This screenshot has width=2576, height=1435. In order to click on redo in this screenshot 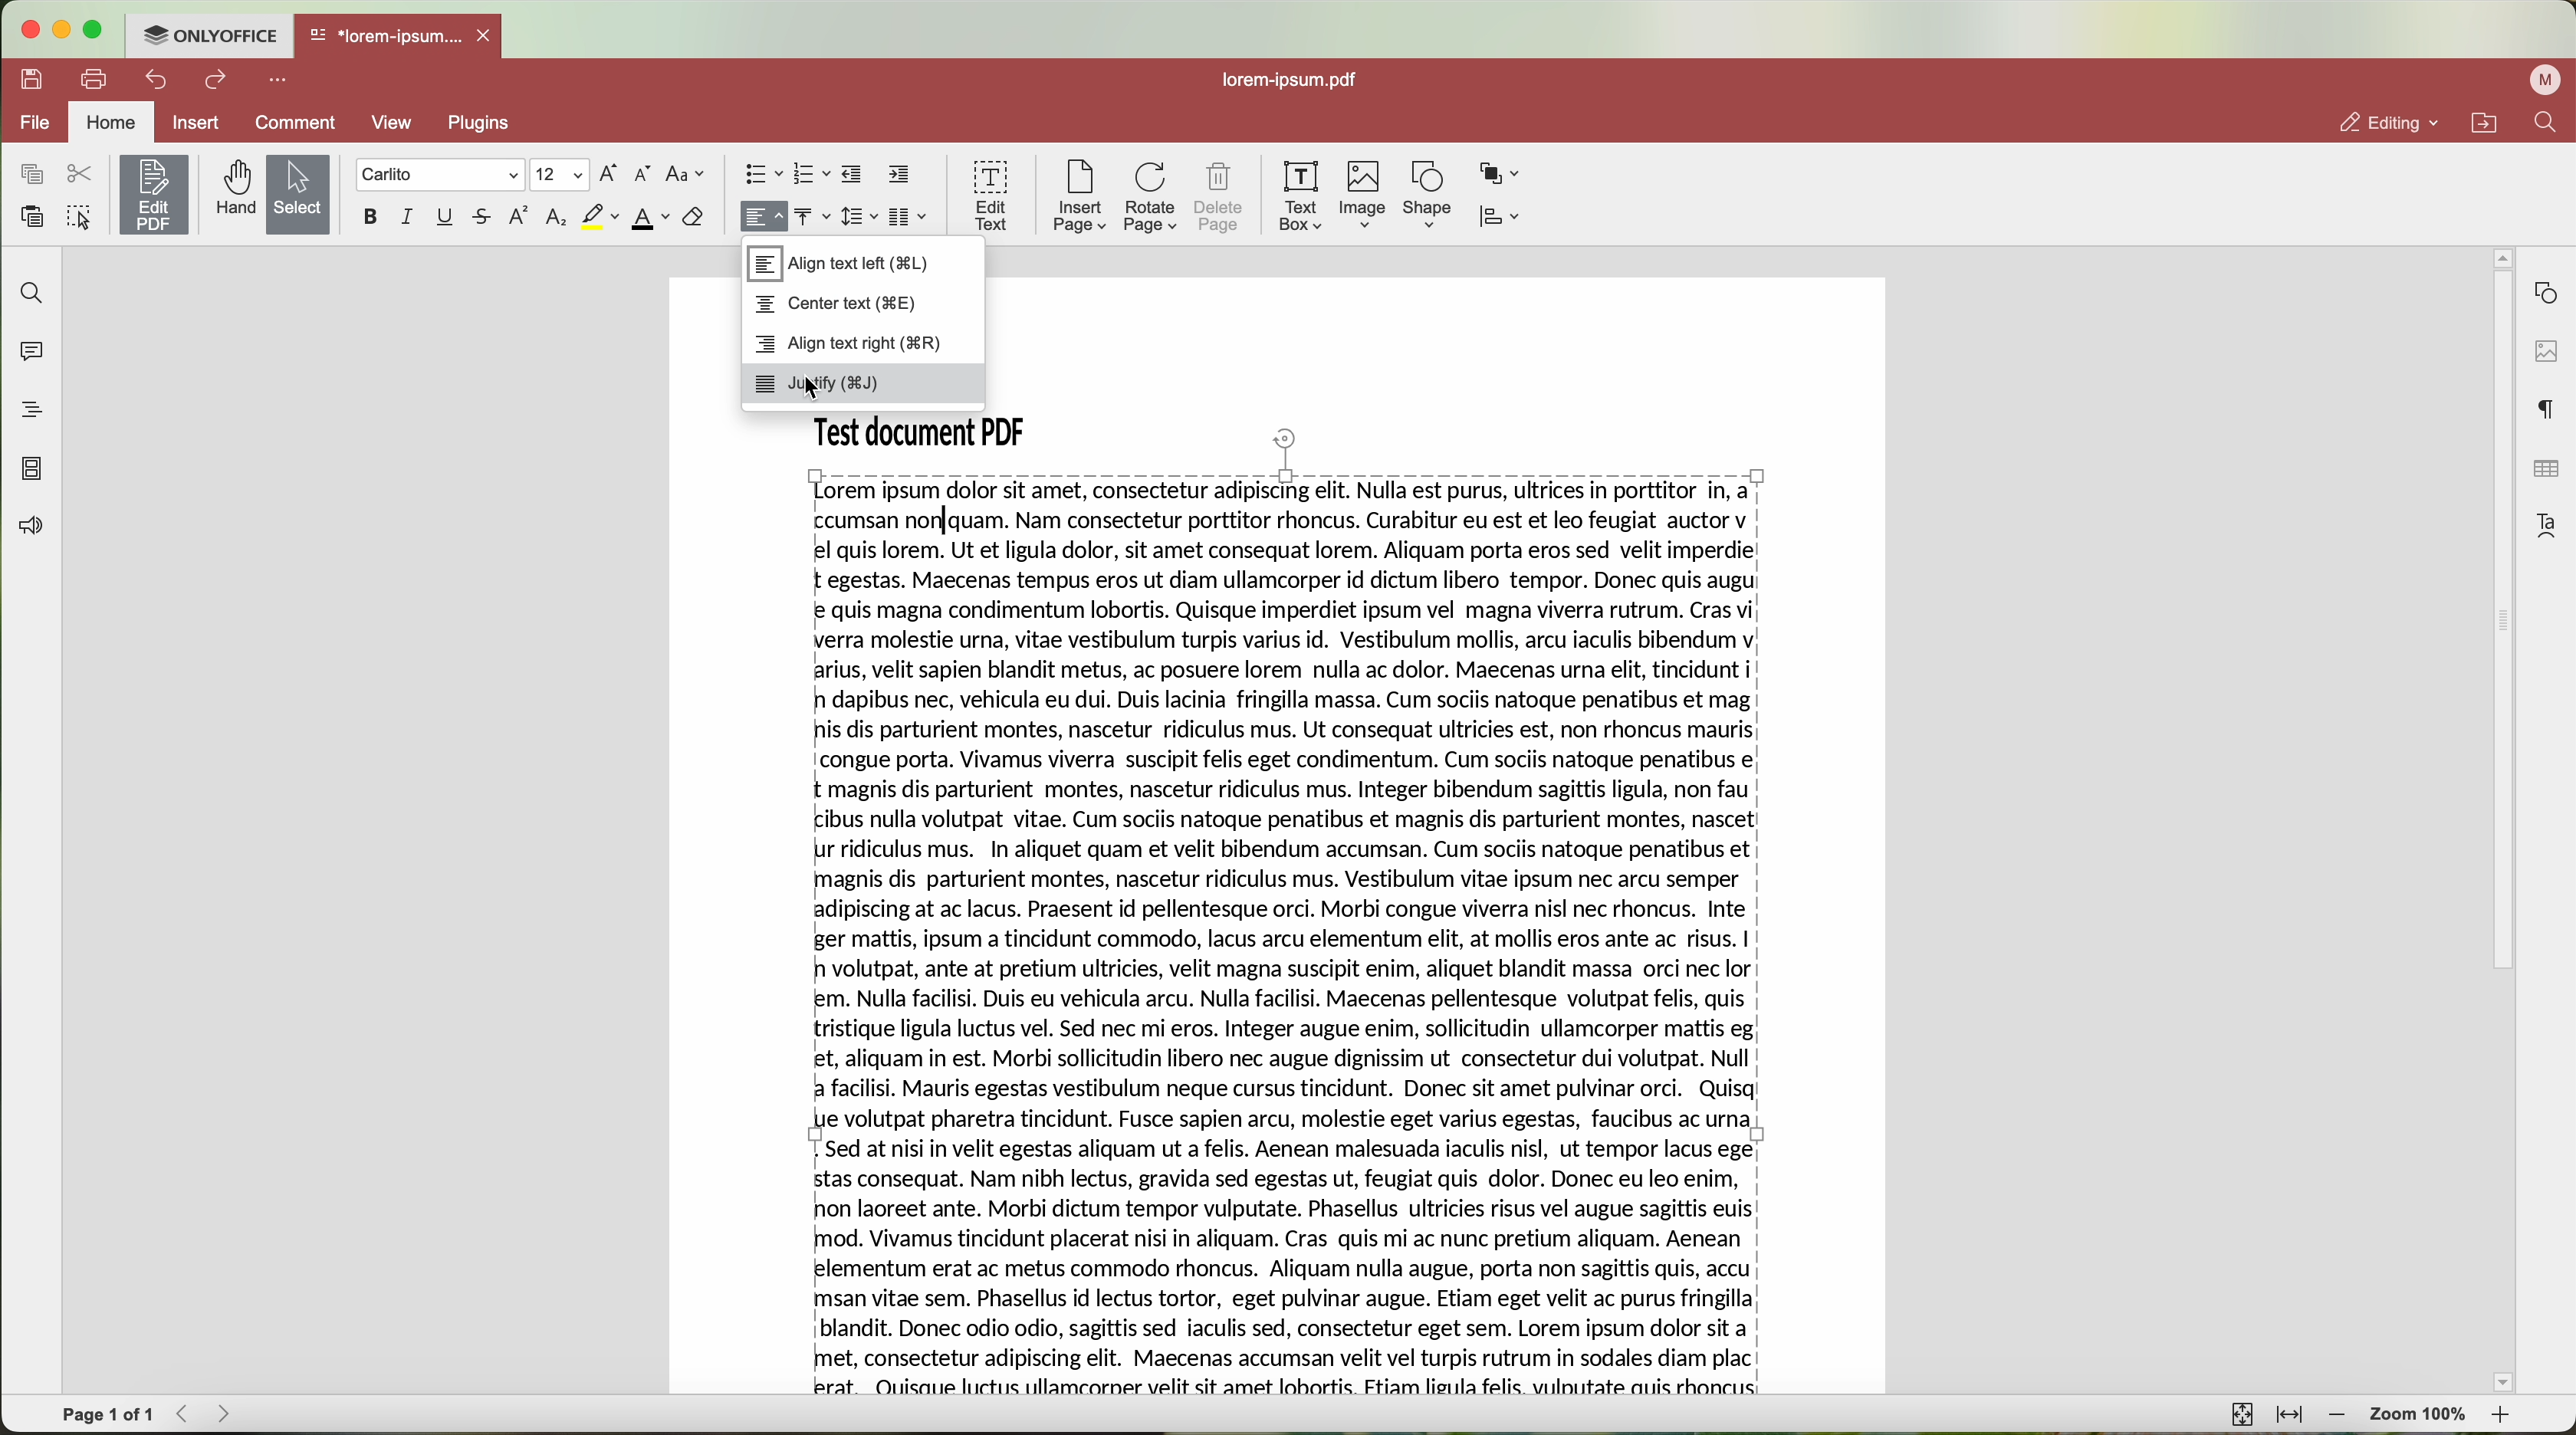, I will do `click(217, 80)`.